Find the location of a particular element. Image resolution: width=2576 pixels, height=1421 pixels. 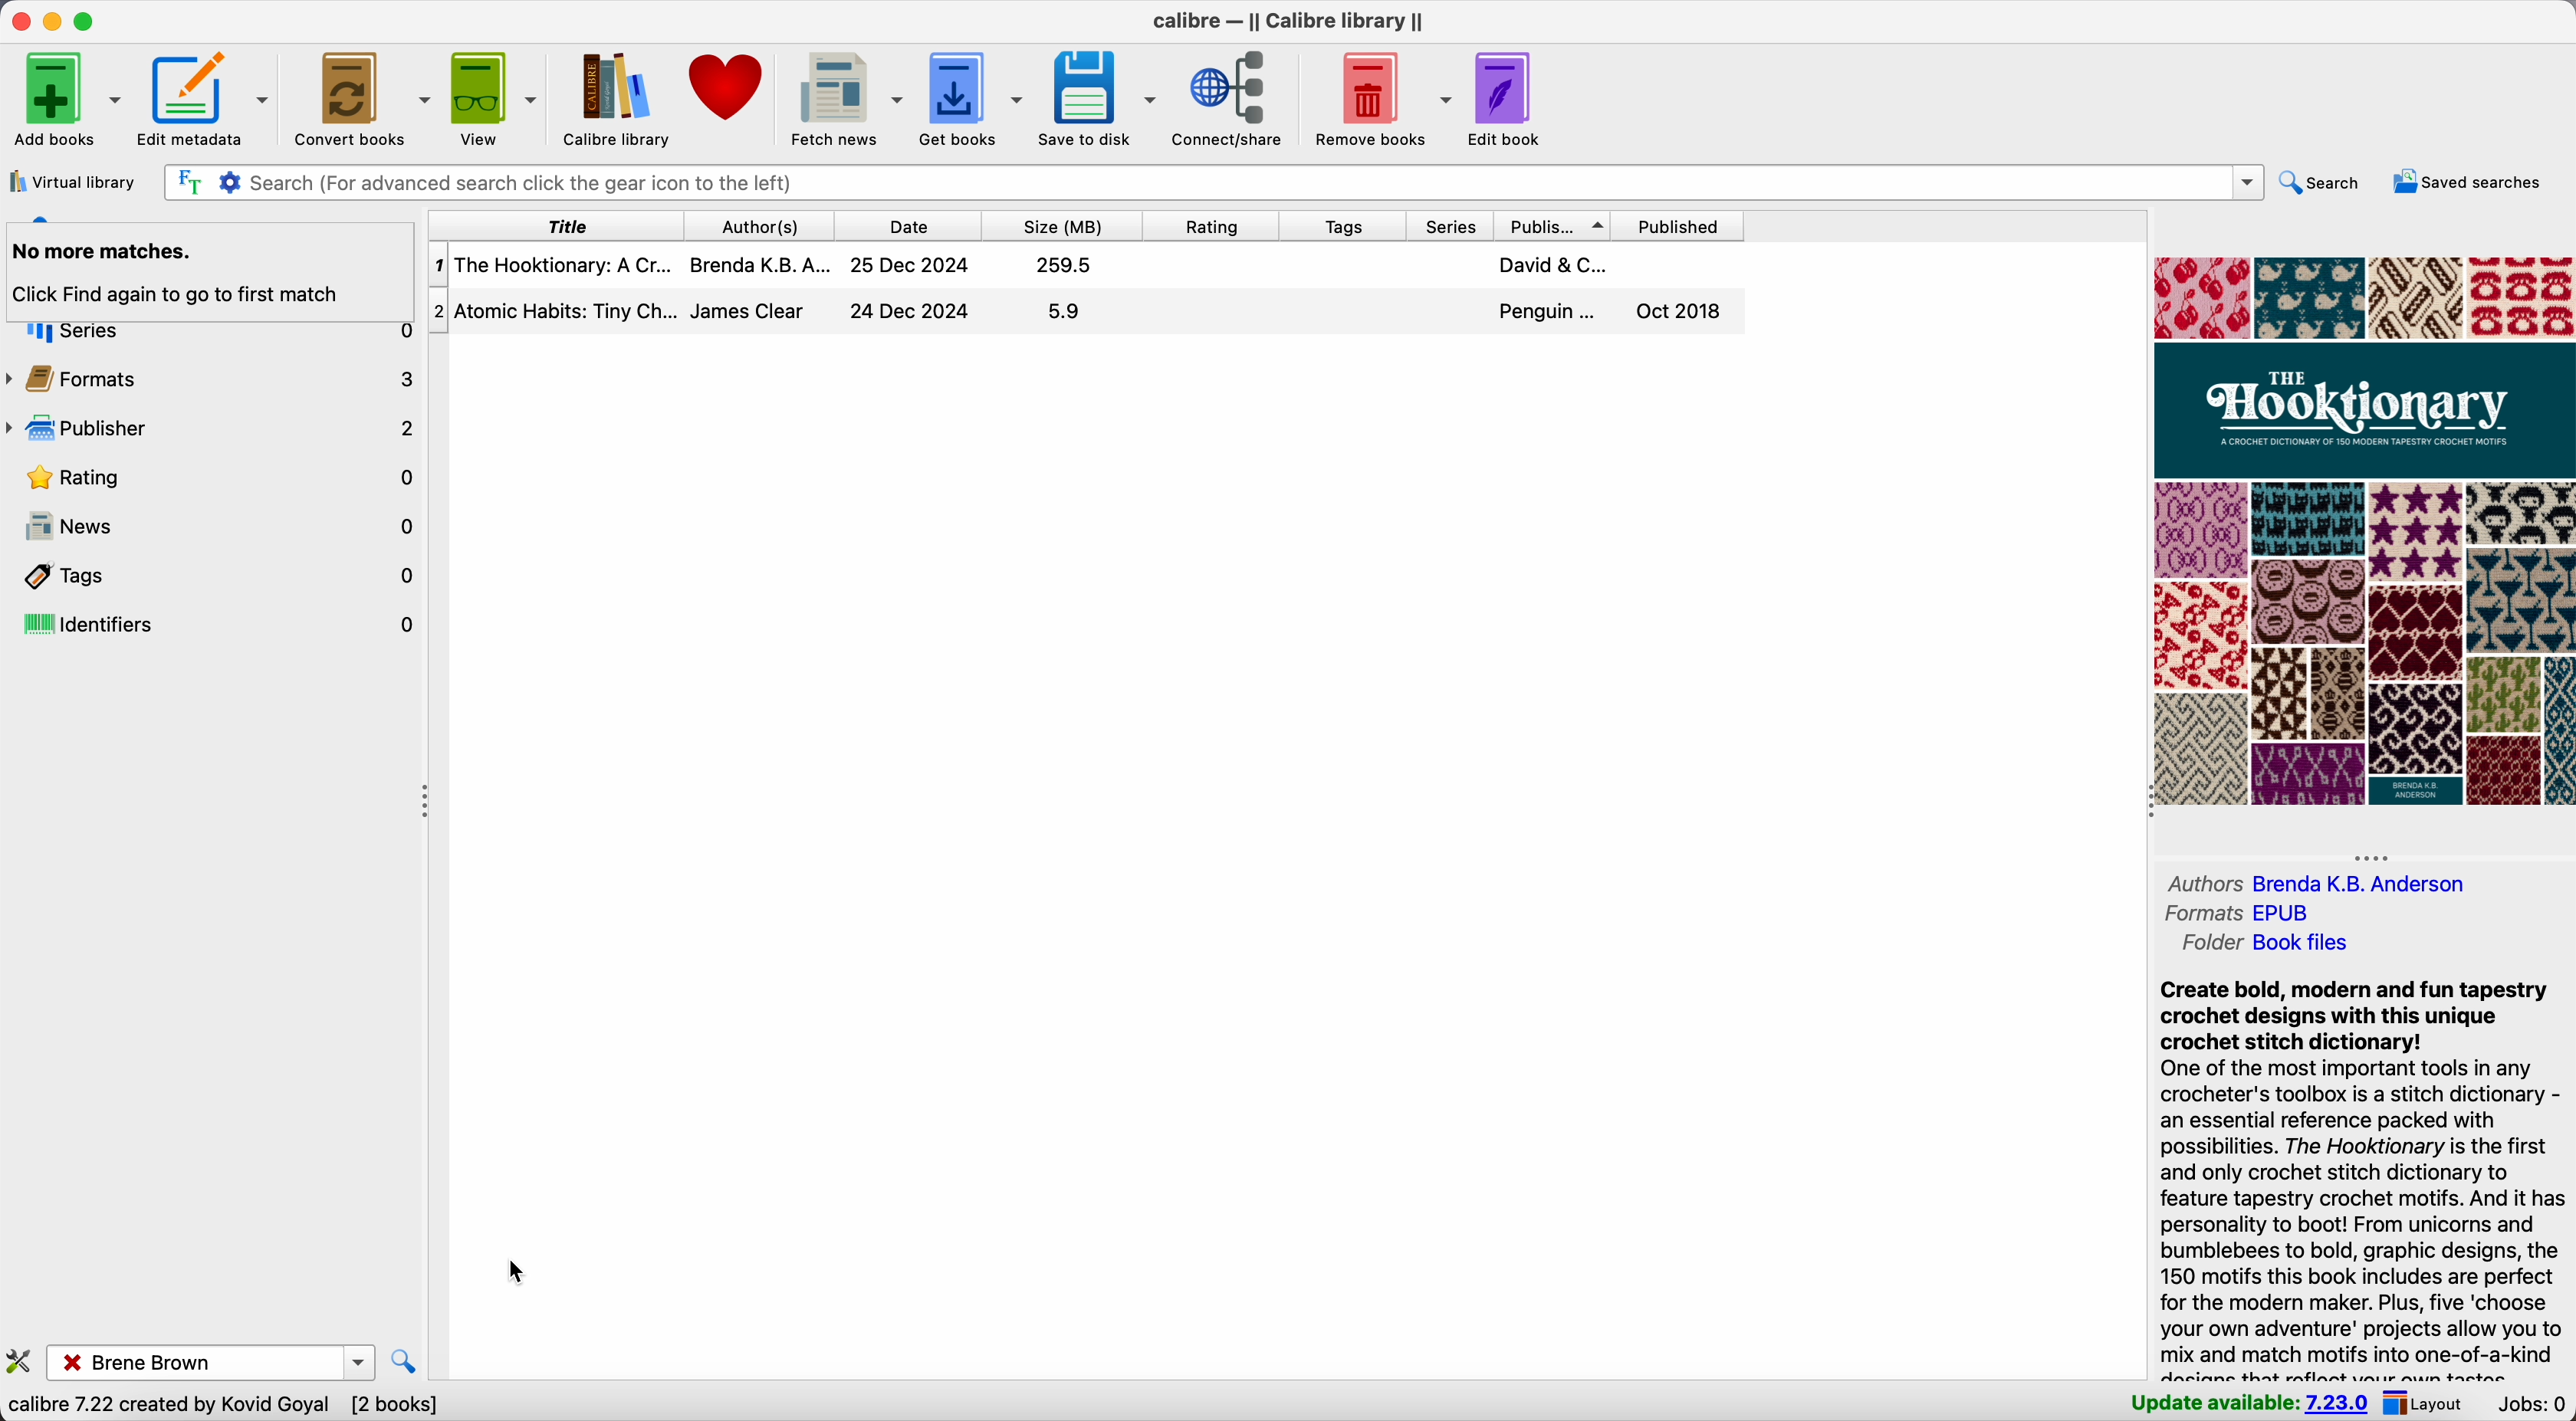

data is located at coordinates (232, 1408).